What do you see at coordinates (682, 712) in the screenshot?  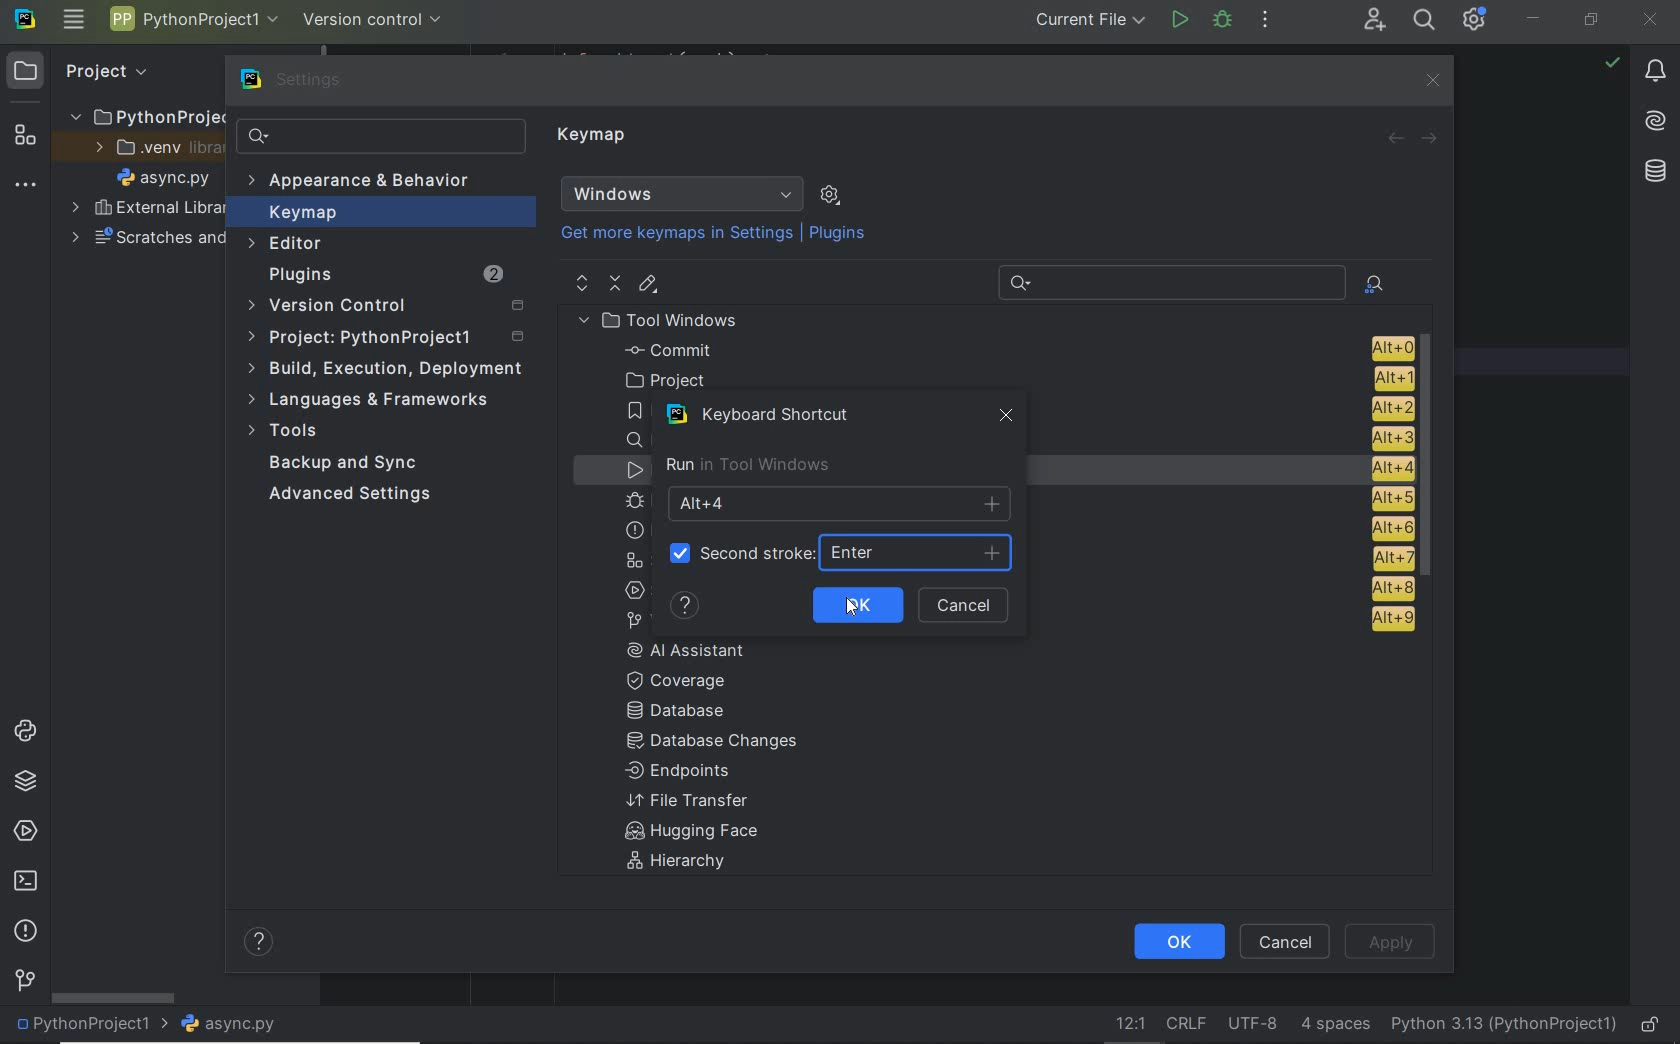 I see `Database` at bounding box center [682, 712].